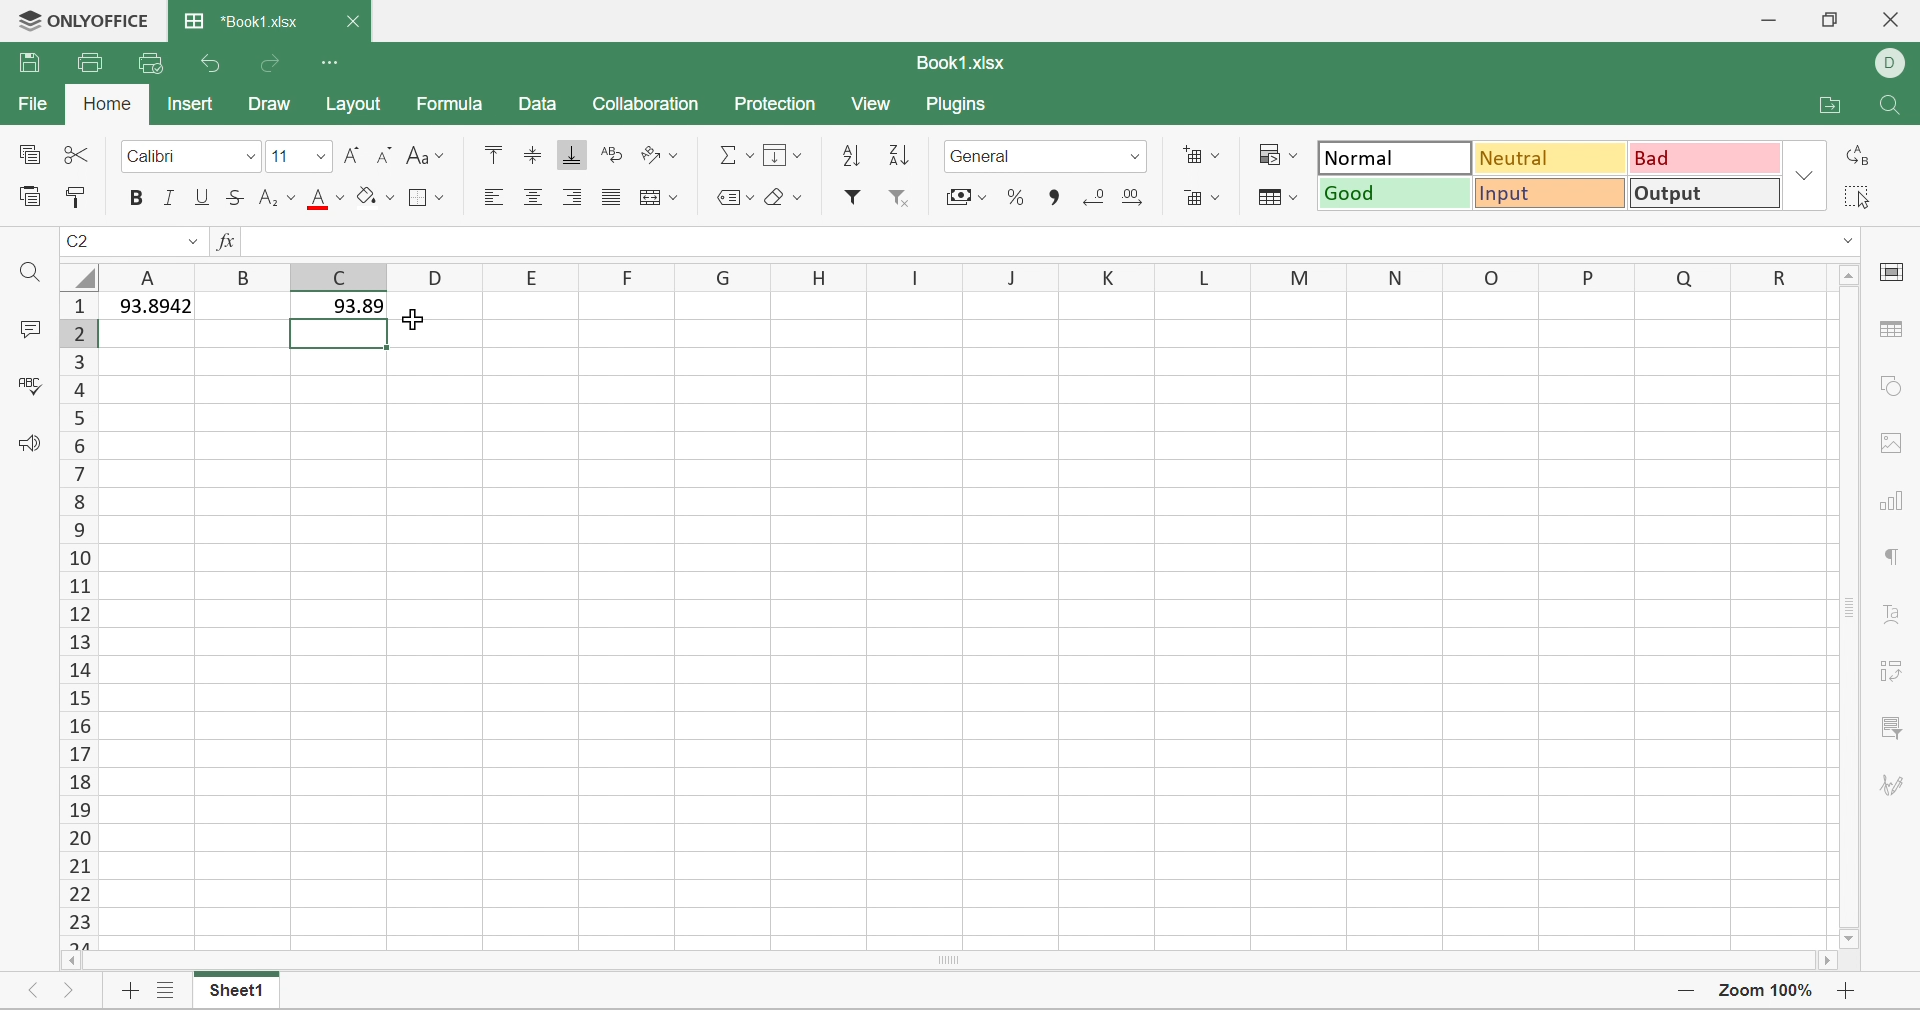 The width and height of the screenshot is (1920, 1010). What do you see at coordinates (1897, 670) in the screenshot?
I see `Pivot Table settings` at bounding box center [1897, 670].